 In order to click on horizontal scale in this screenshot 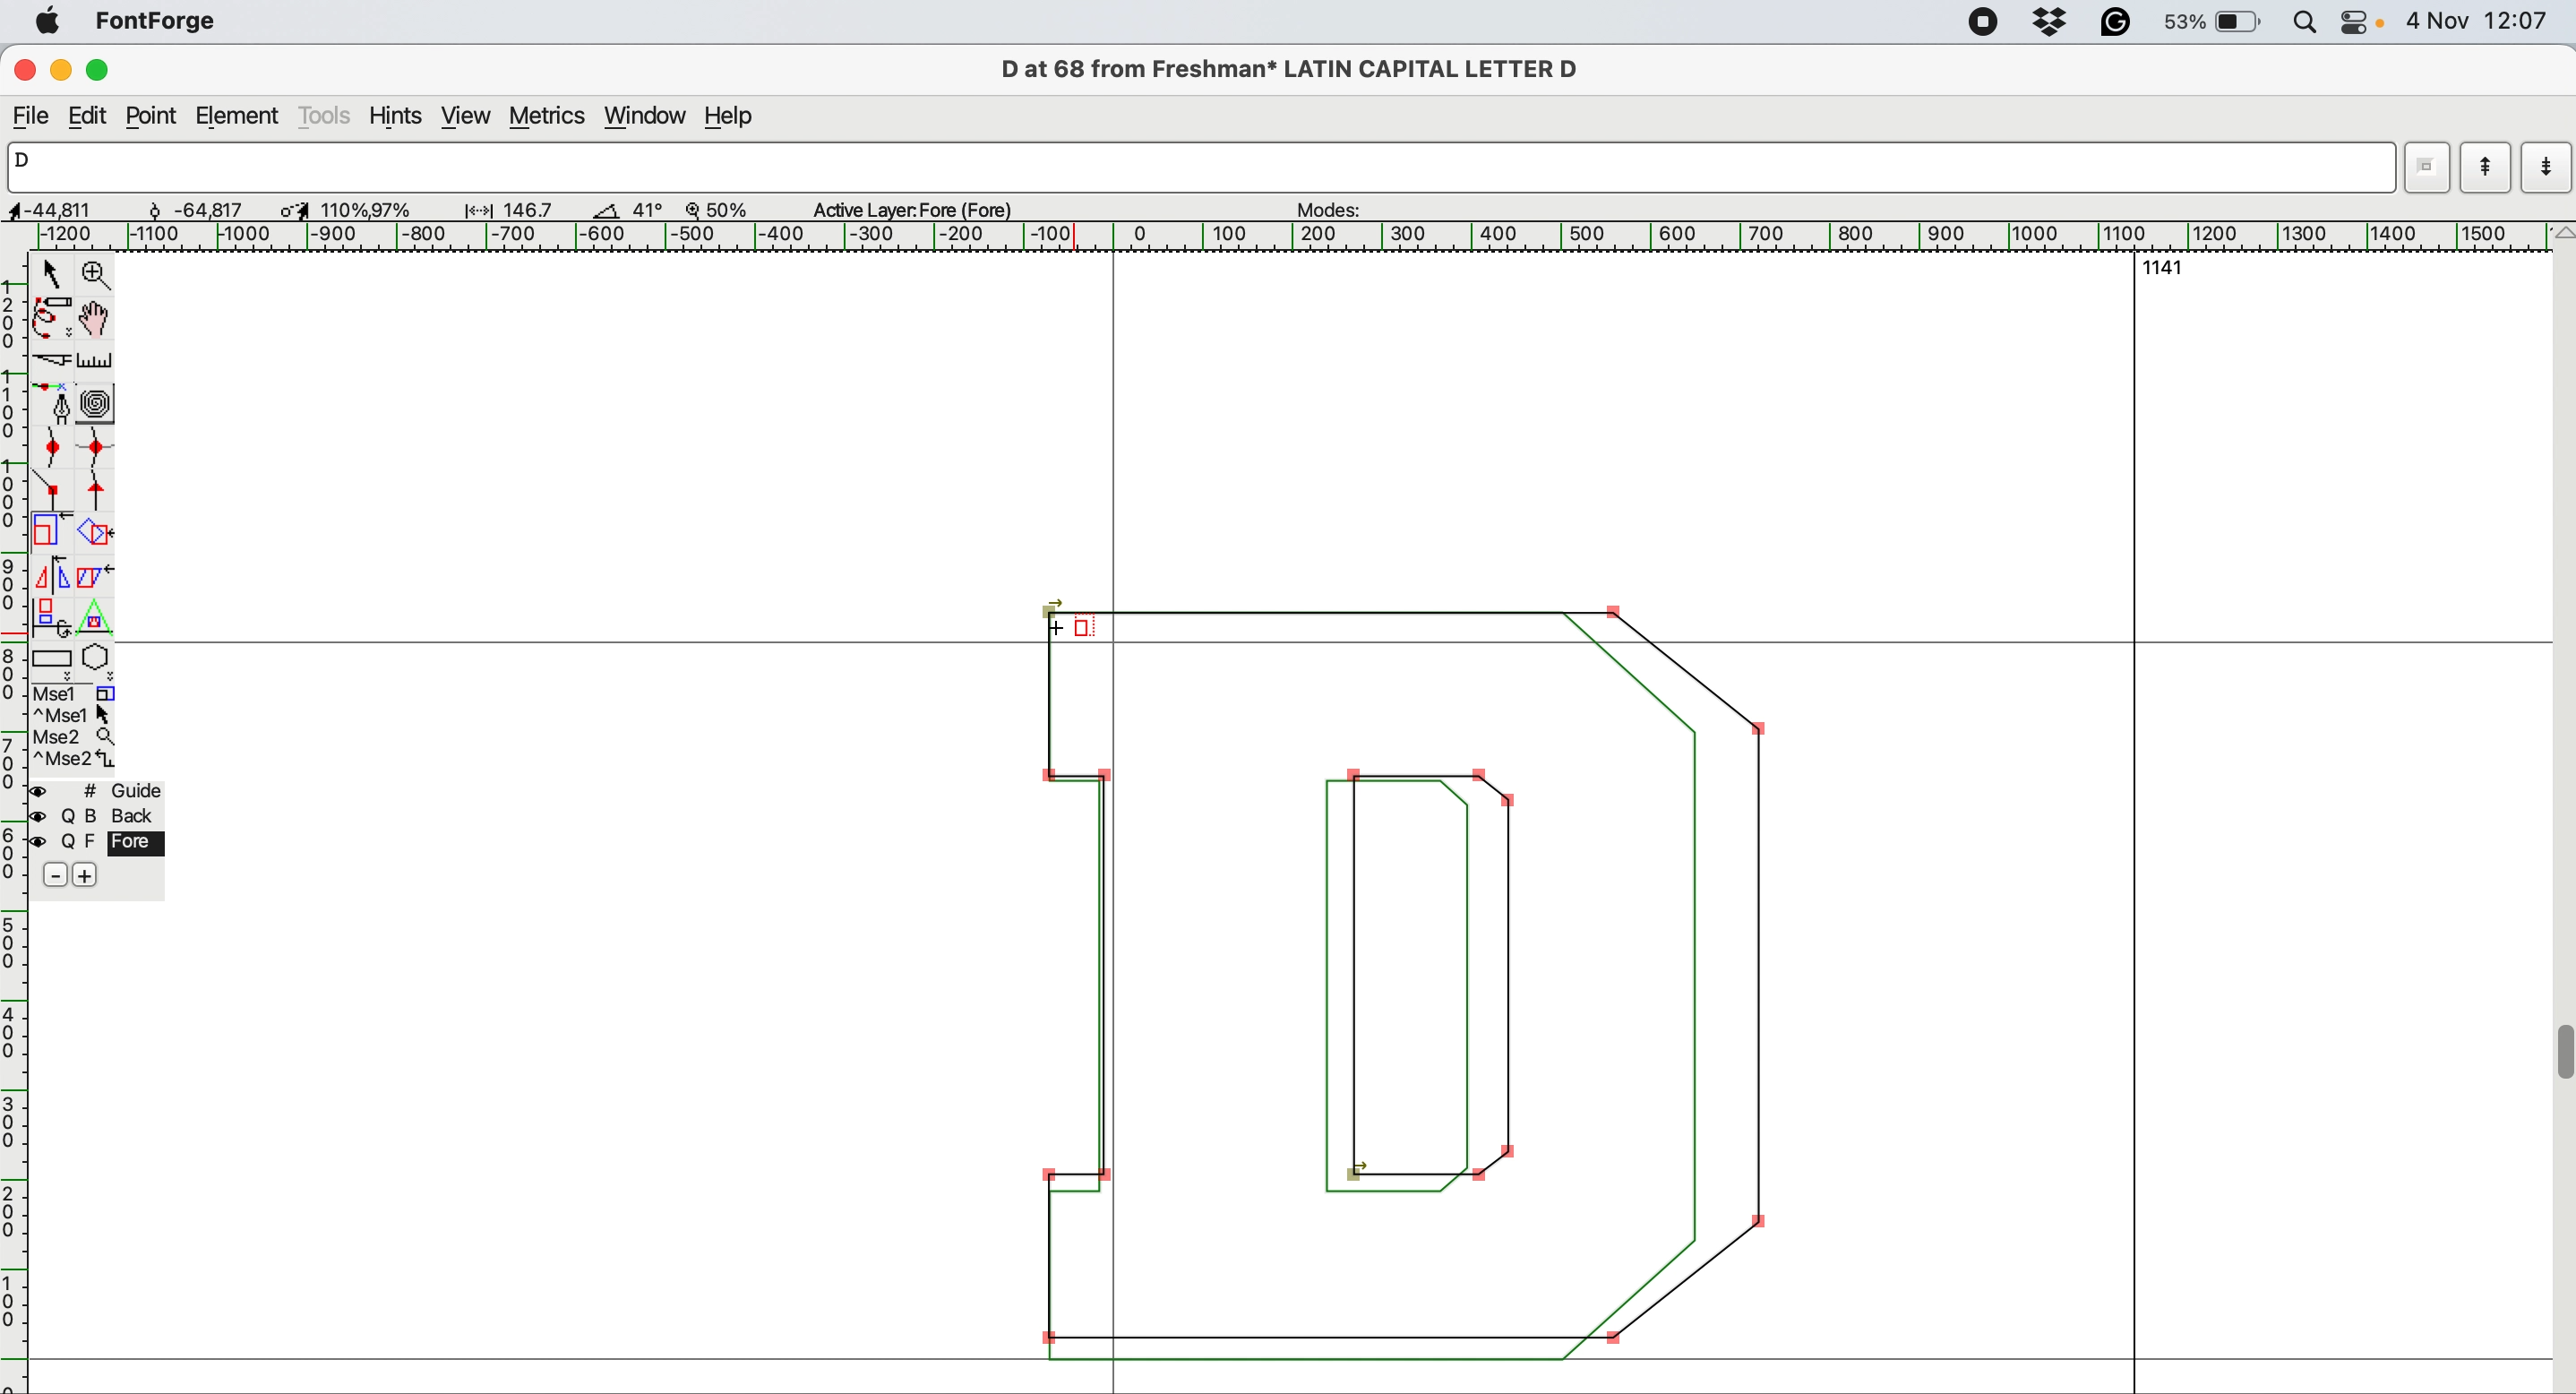, I will do `click(16, 824)`.